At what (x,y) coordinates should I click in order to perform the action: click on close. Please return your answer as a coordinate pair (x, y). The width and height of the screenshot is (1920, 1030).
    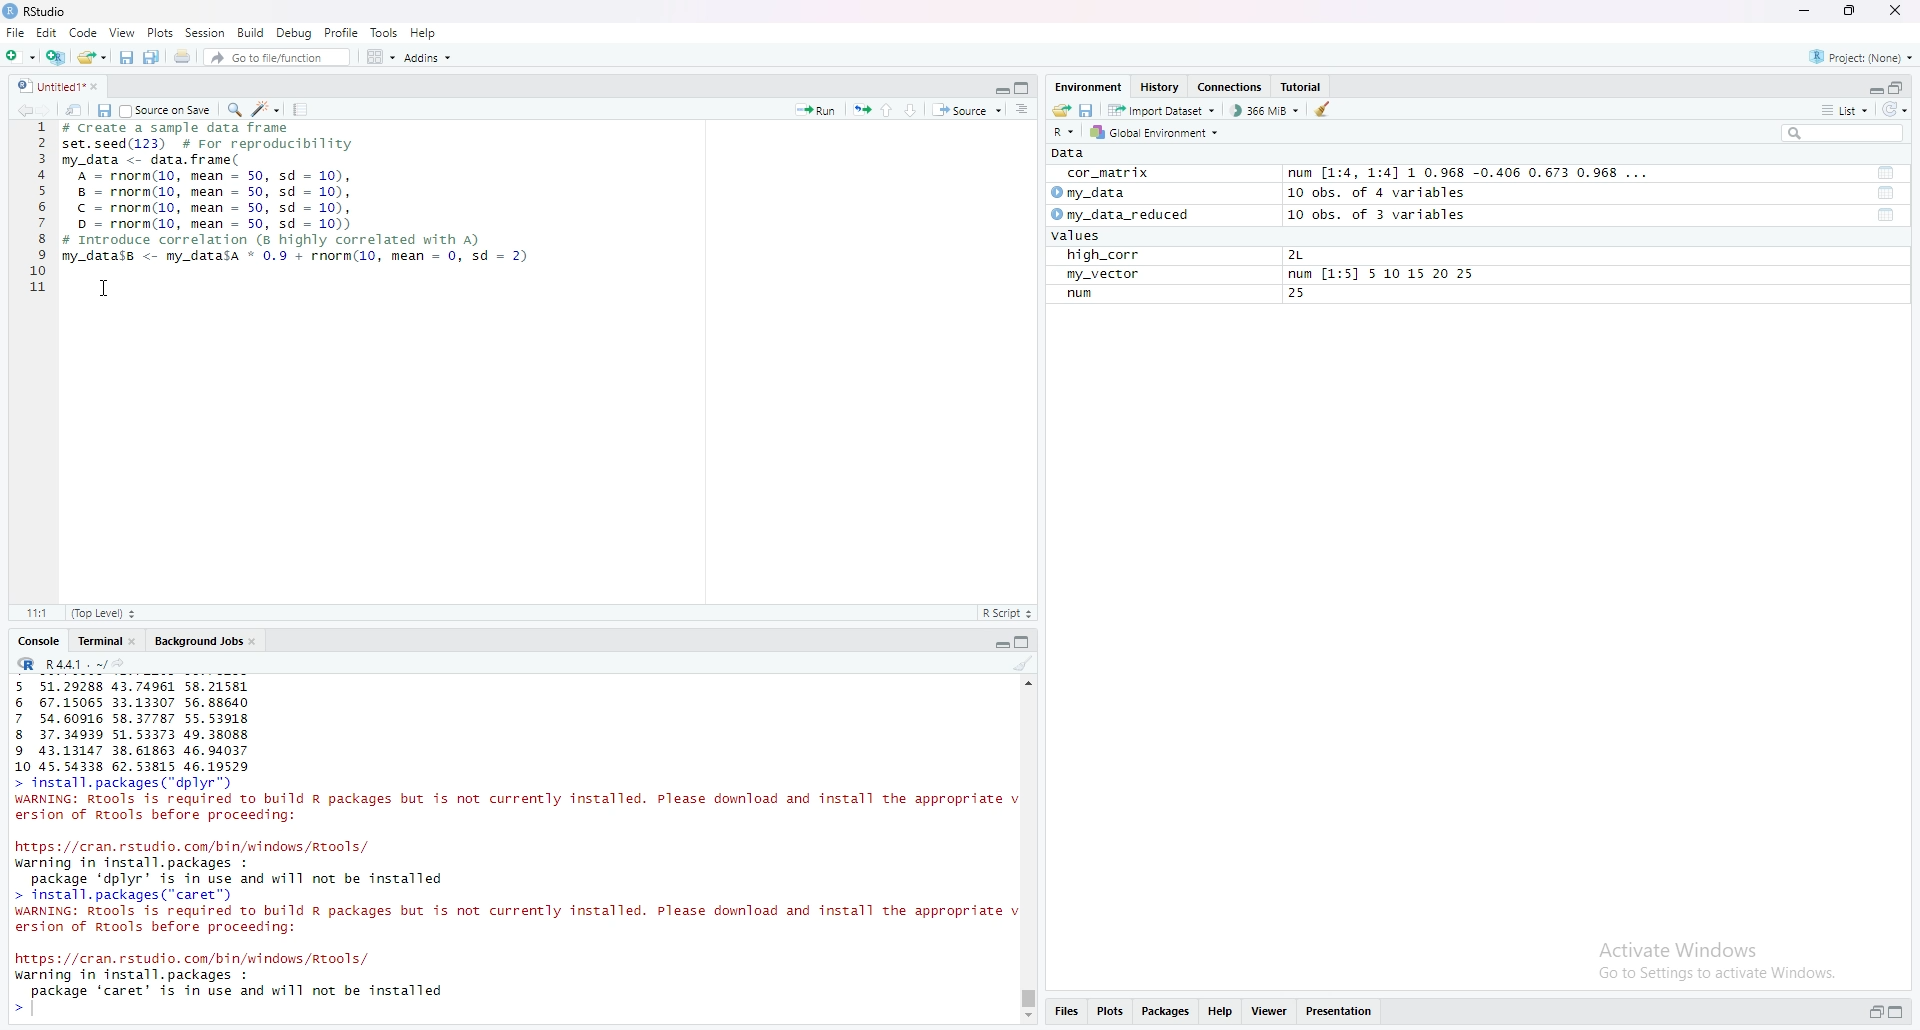
    Looking at the image, I should click on (96, 87).